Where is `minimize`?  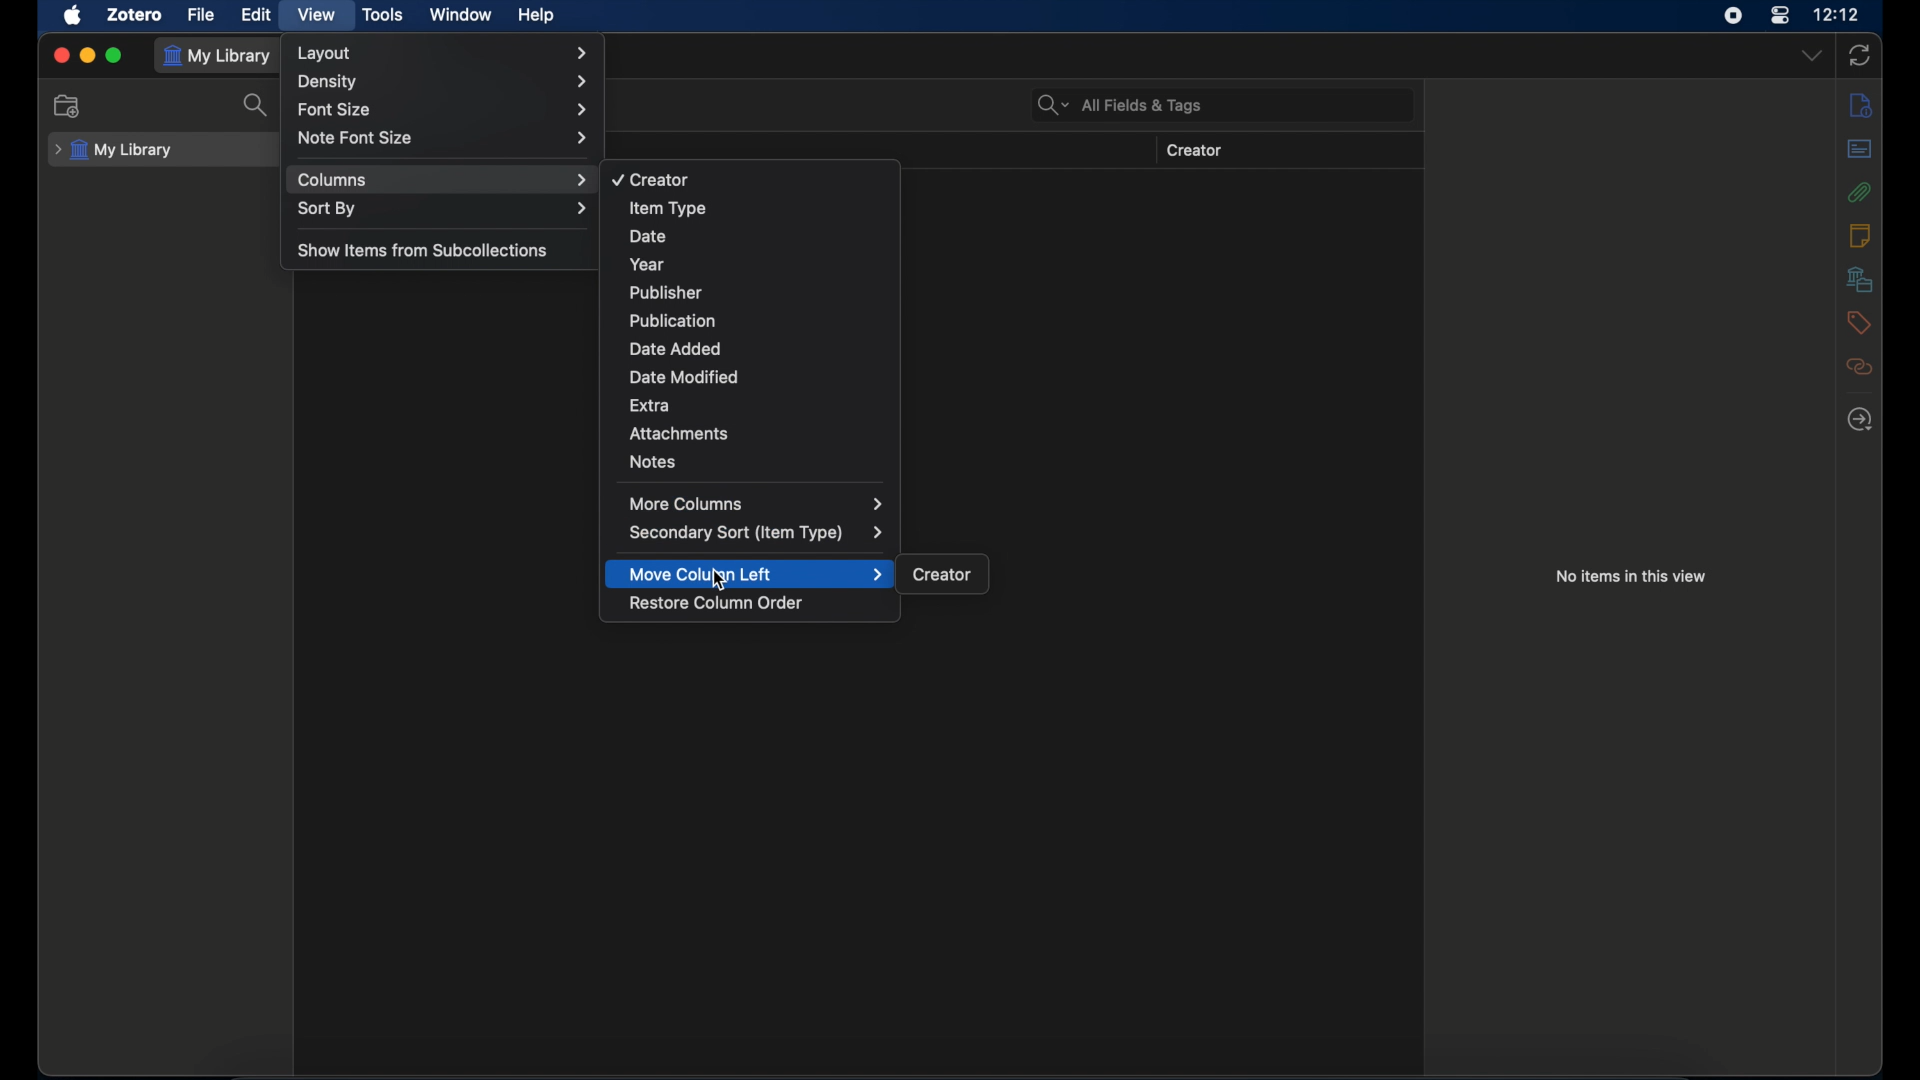
minimize is located at coordinates (88, 56).